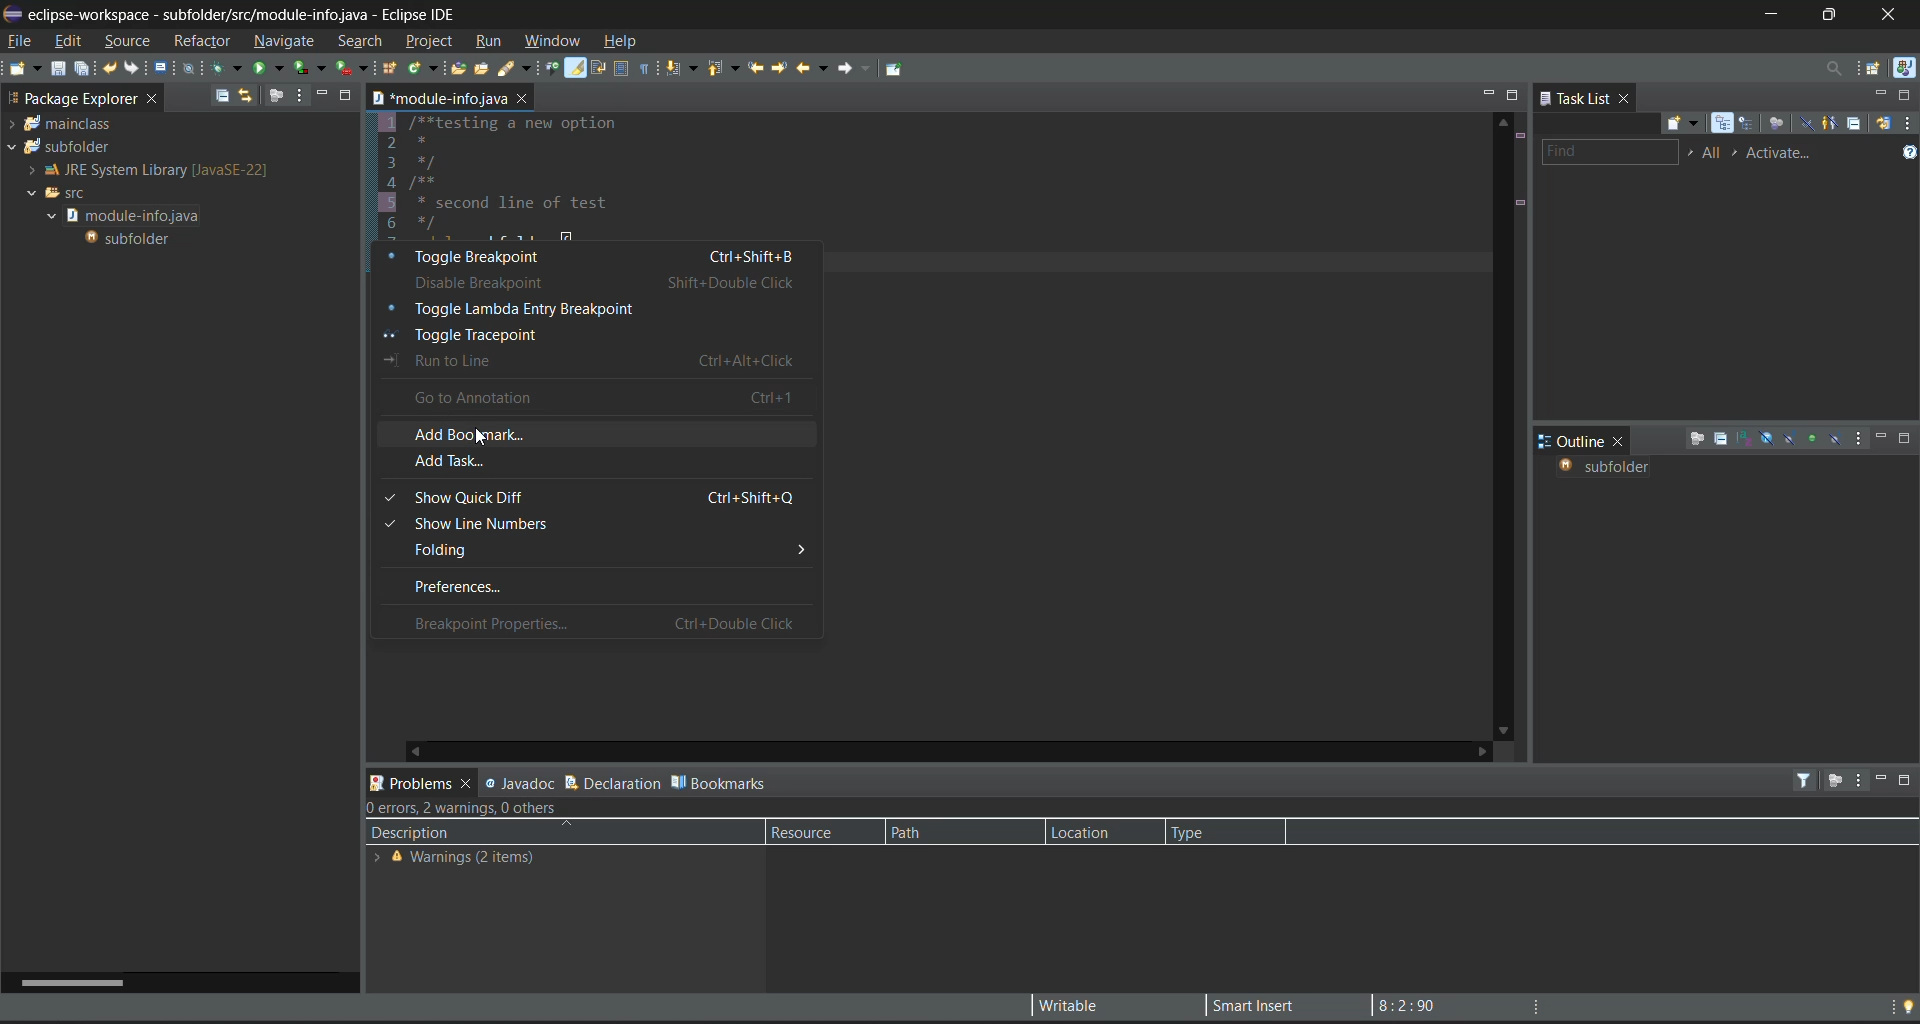 Image resolution: width=1920 pixels, height=1024 pixels. I want to click on path, so click(934, 832).